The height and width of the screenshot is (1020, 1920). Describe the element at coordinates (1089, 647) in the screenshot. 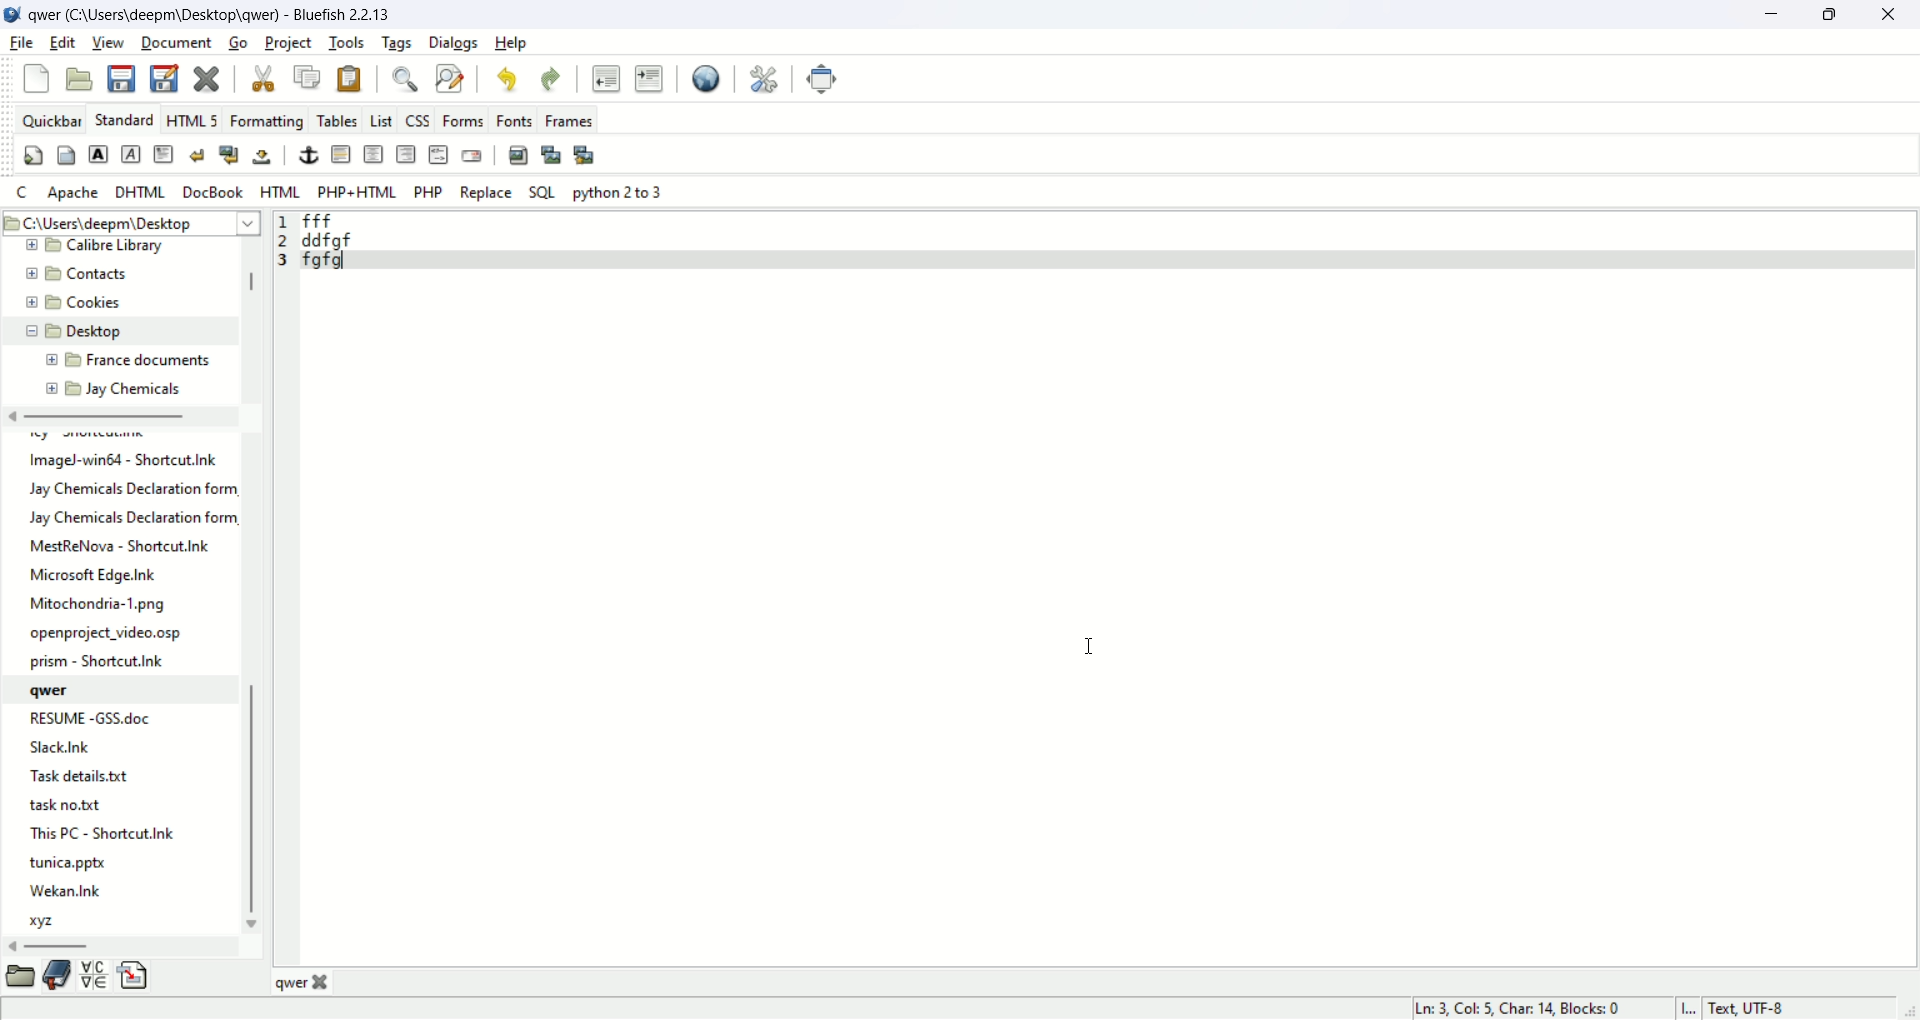

I see `cursor` at that location.